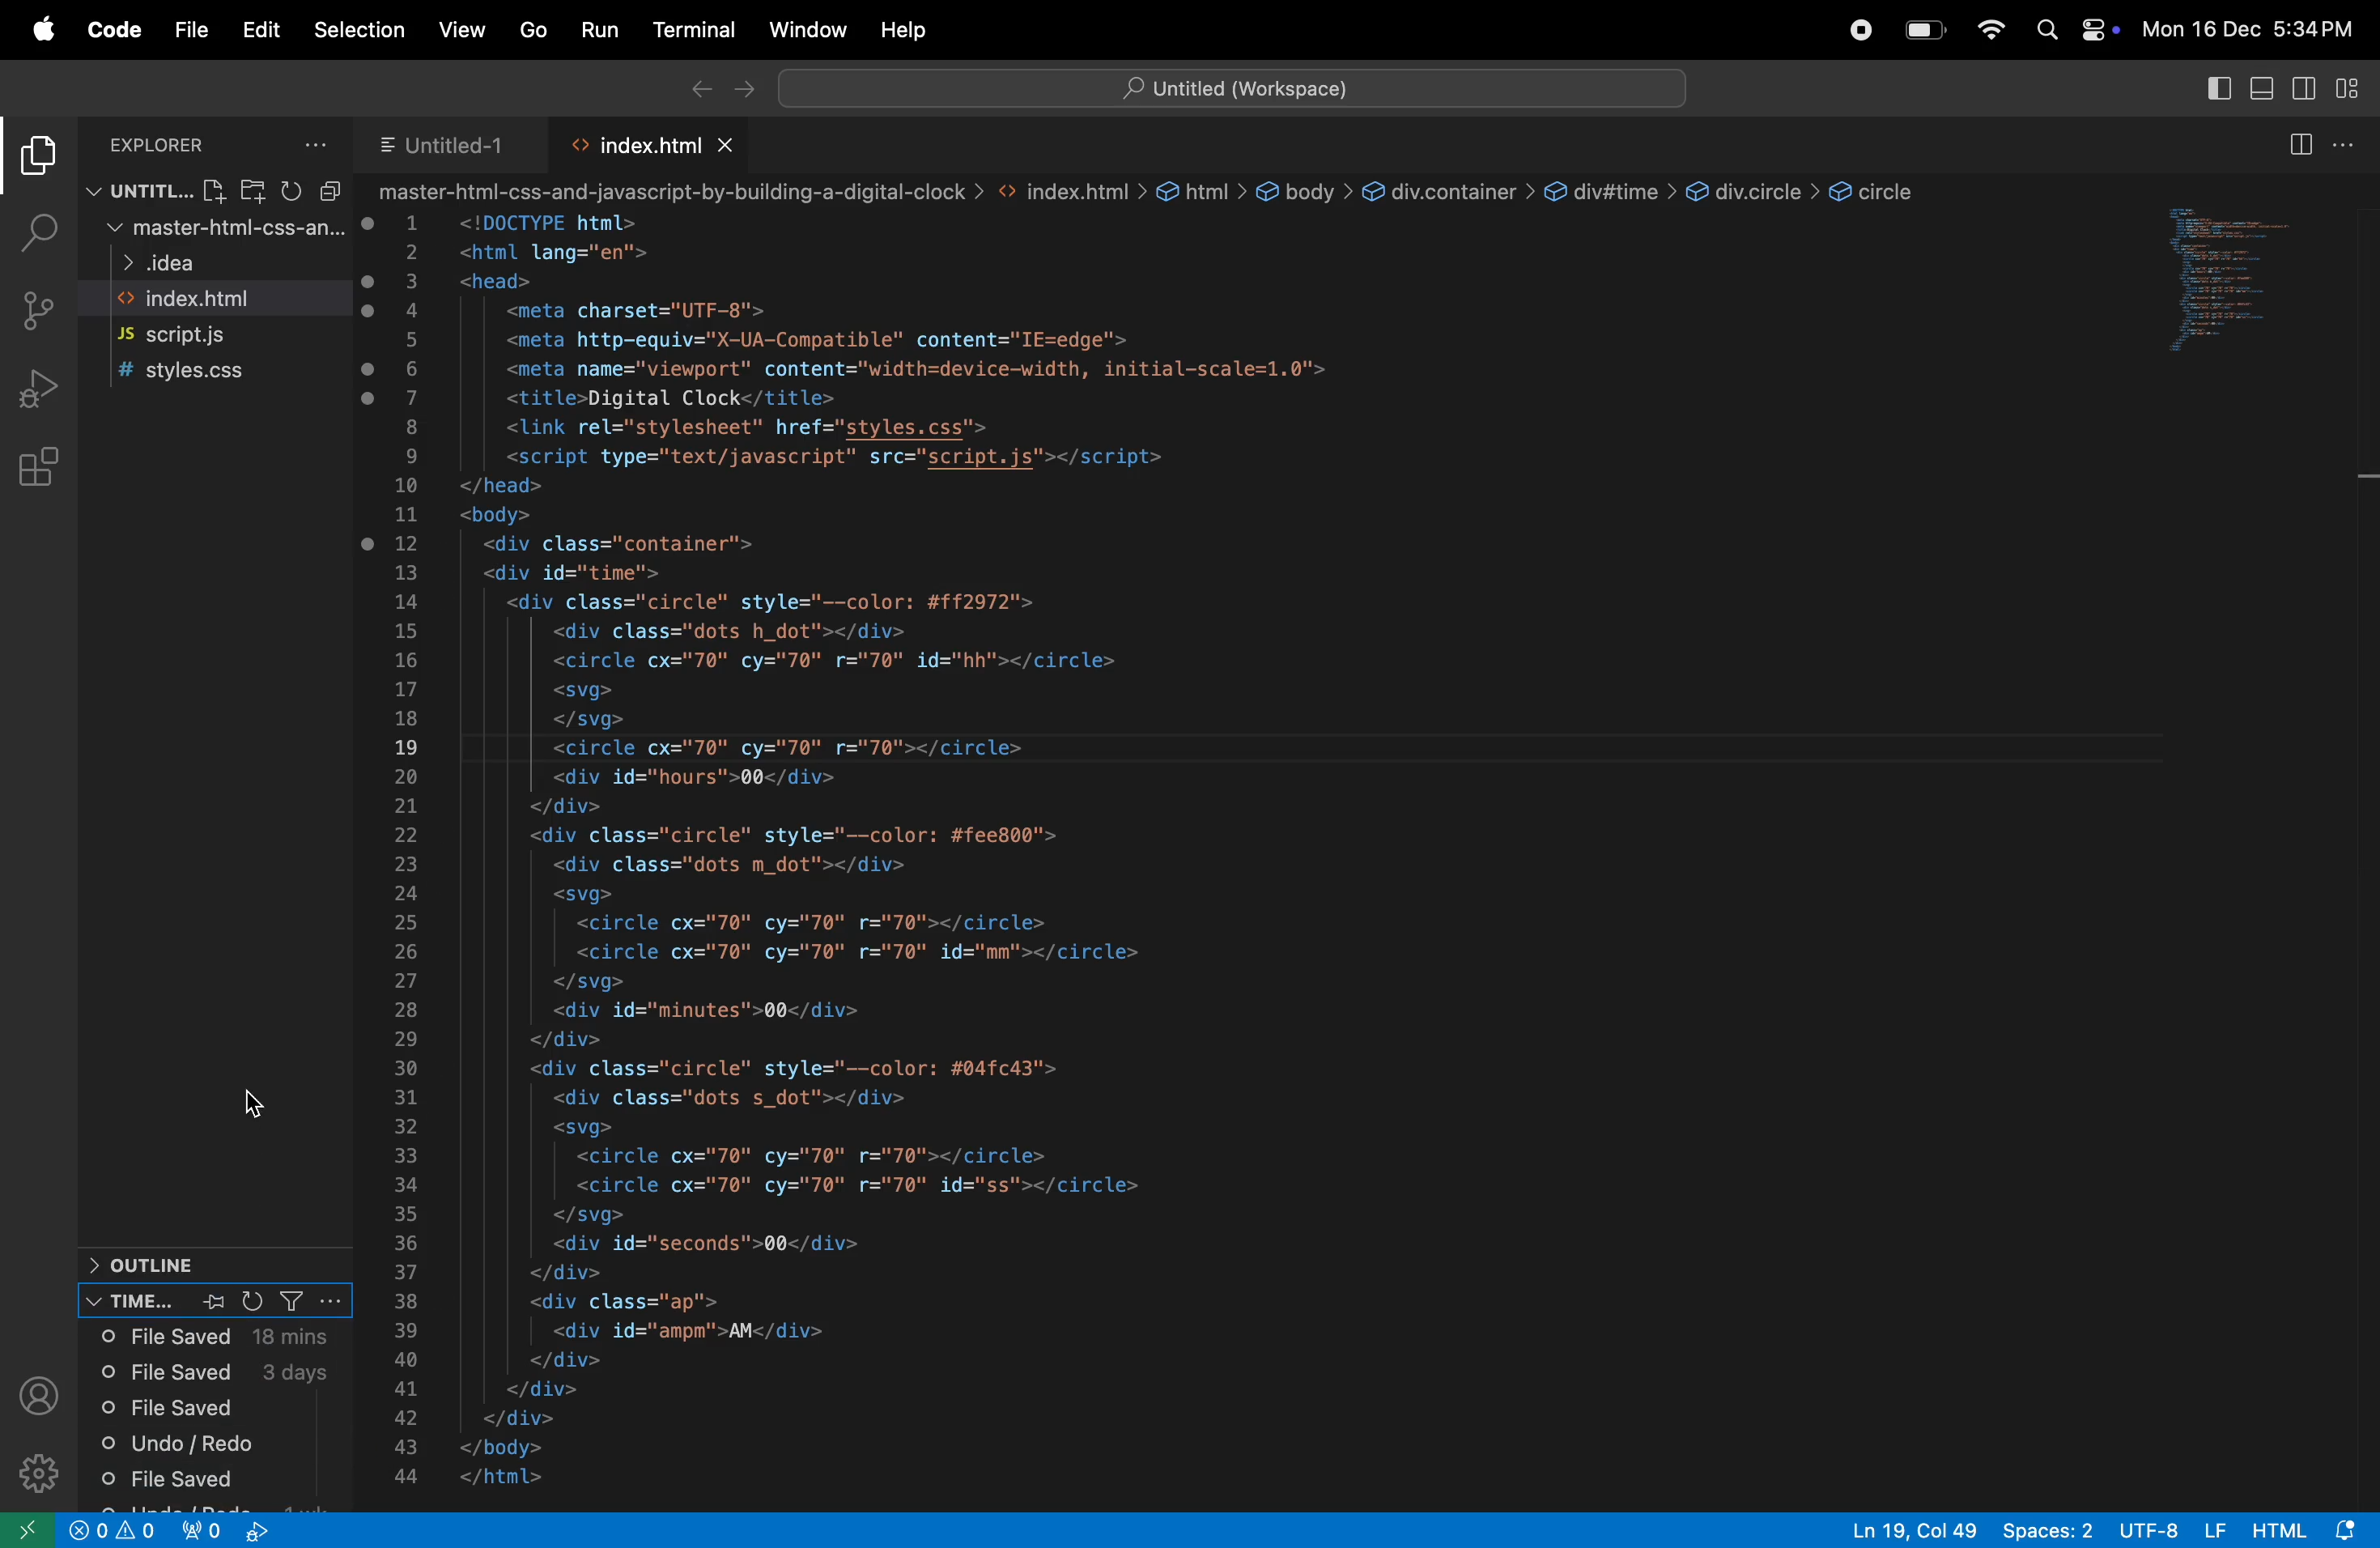 The height and width of the screenshot is (1548, 2380). Describe the element at coordinates (204, 1442) in the screenshot. I see `undo redo` at that location.